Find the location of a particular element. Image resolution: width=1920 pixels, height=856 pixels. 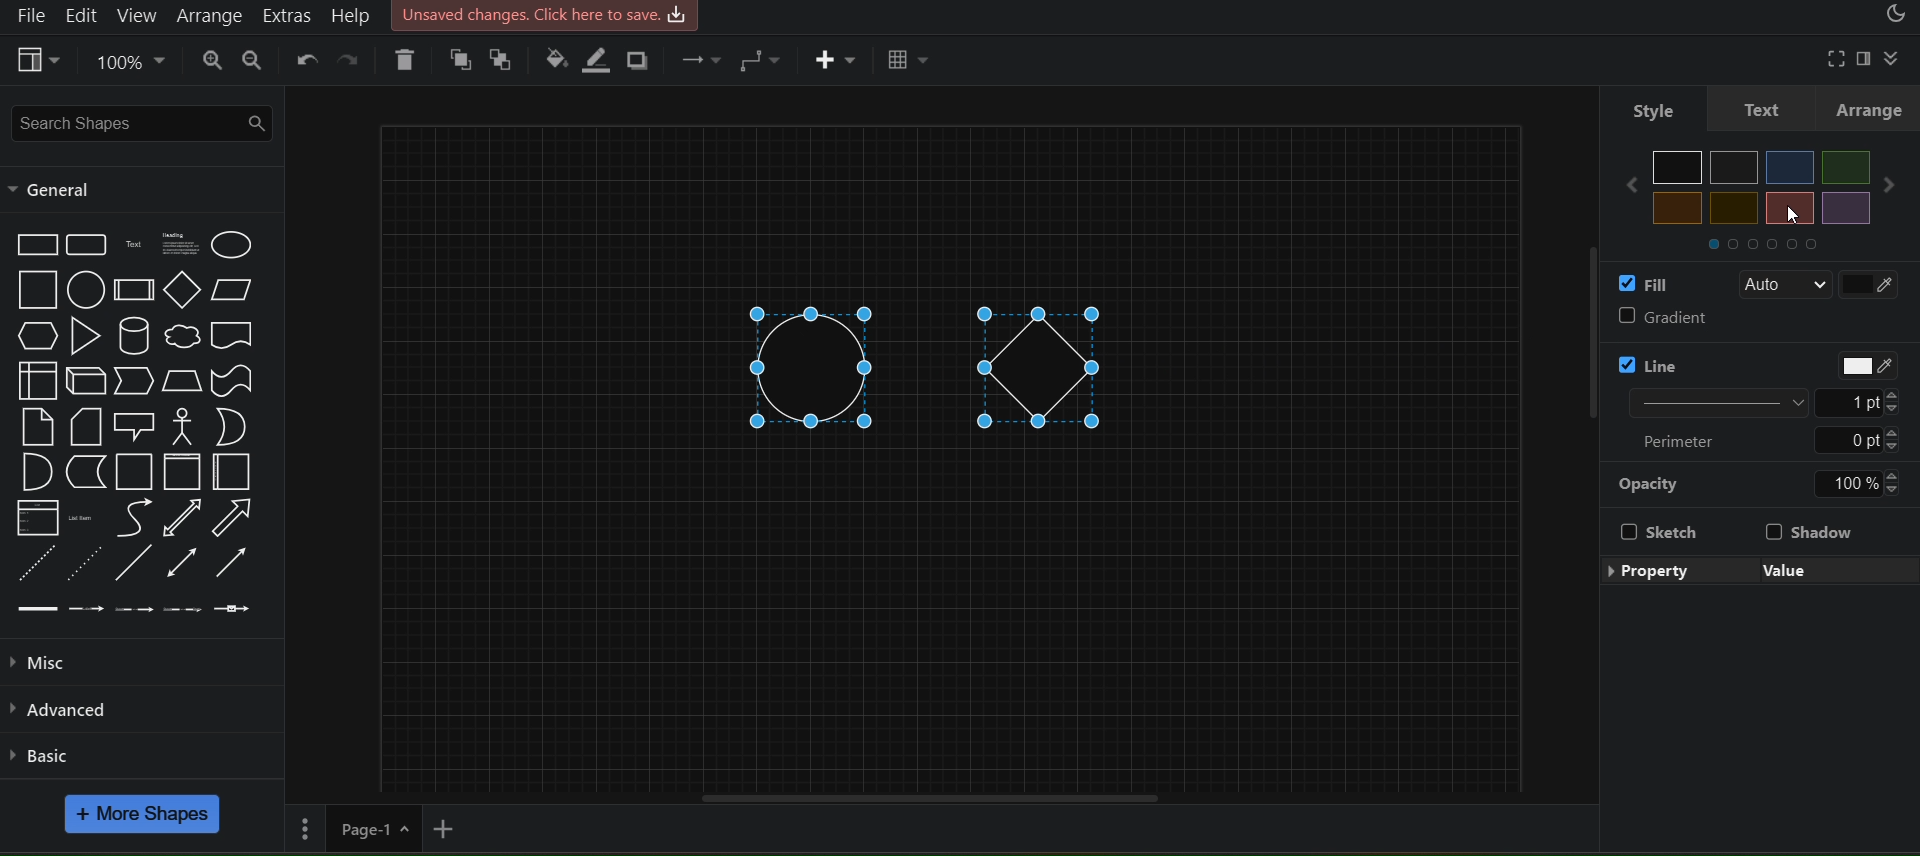

Internal Storage is located at coordinates (37, 380).